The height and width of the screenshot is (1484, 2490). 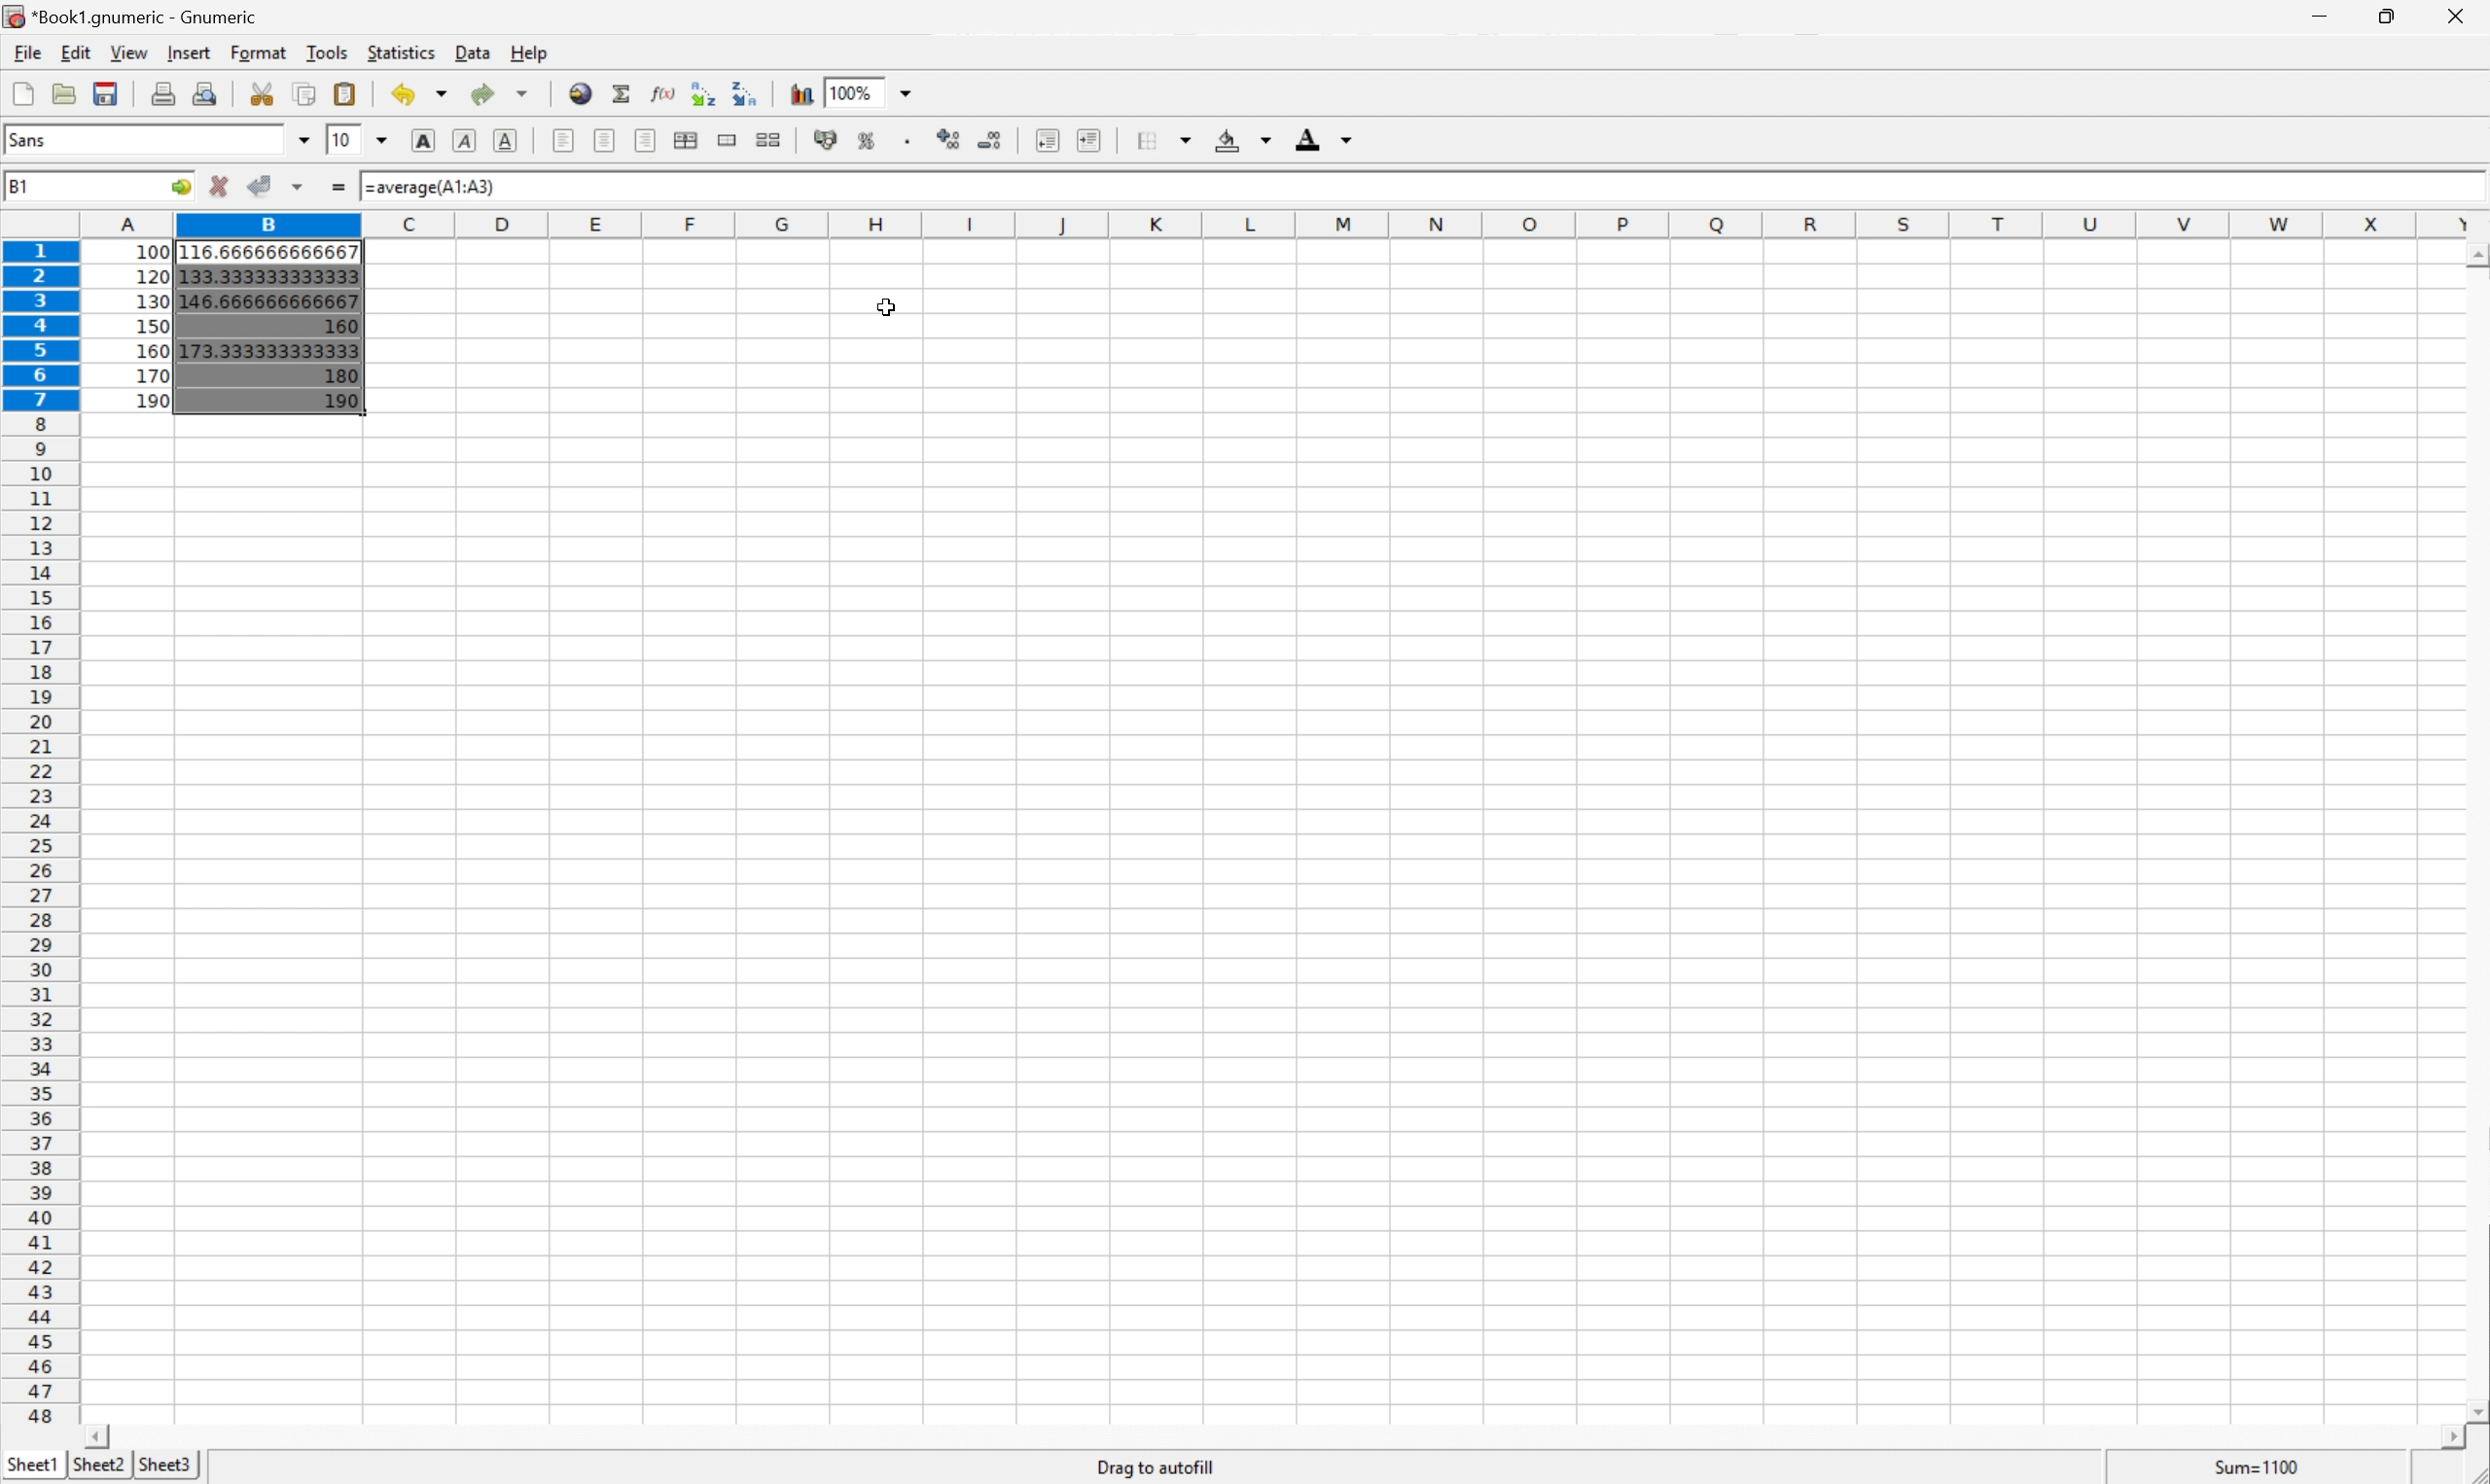 What do you see at coordinates (129, 52) in the screenshot?
I see `View` at bounding box center [129, 52].